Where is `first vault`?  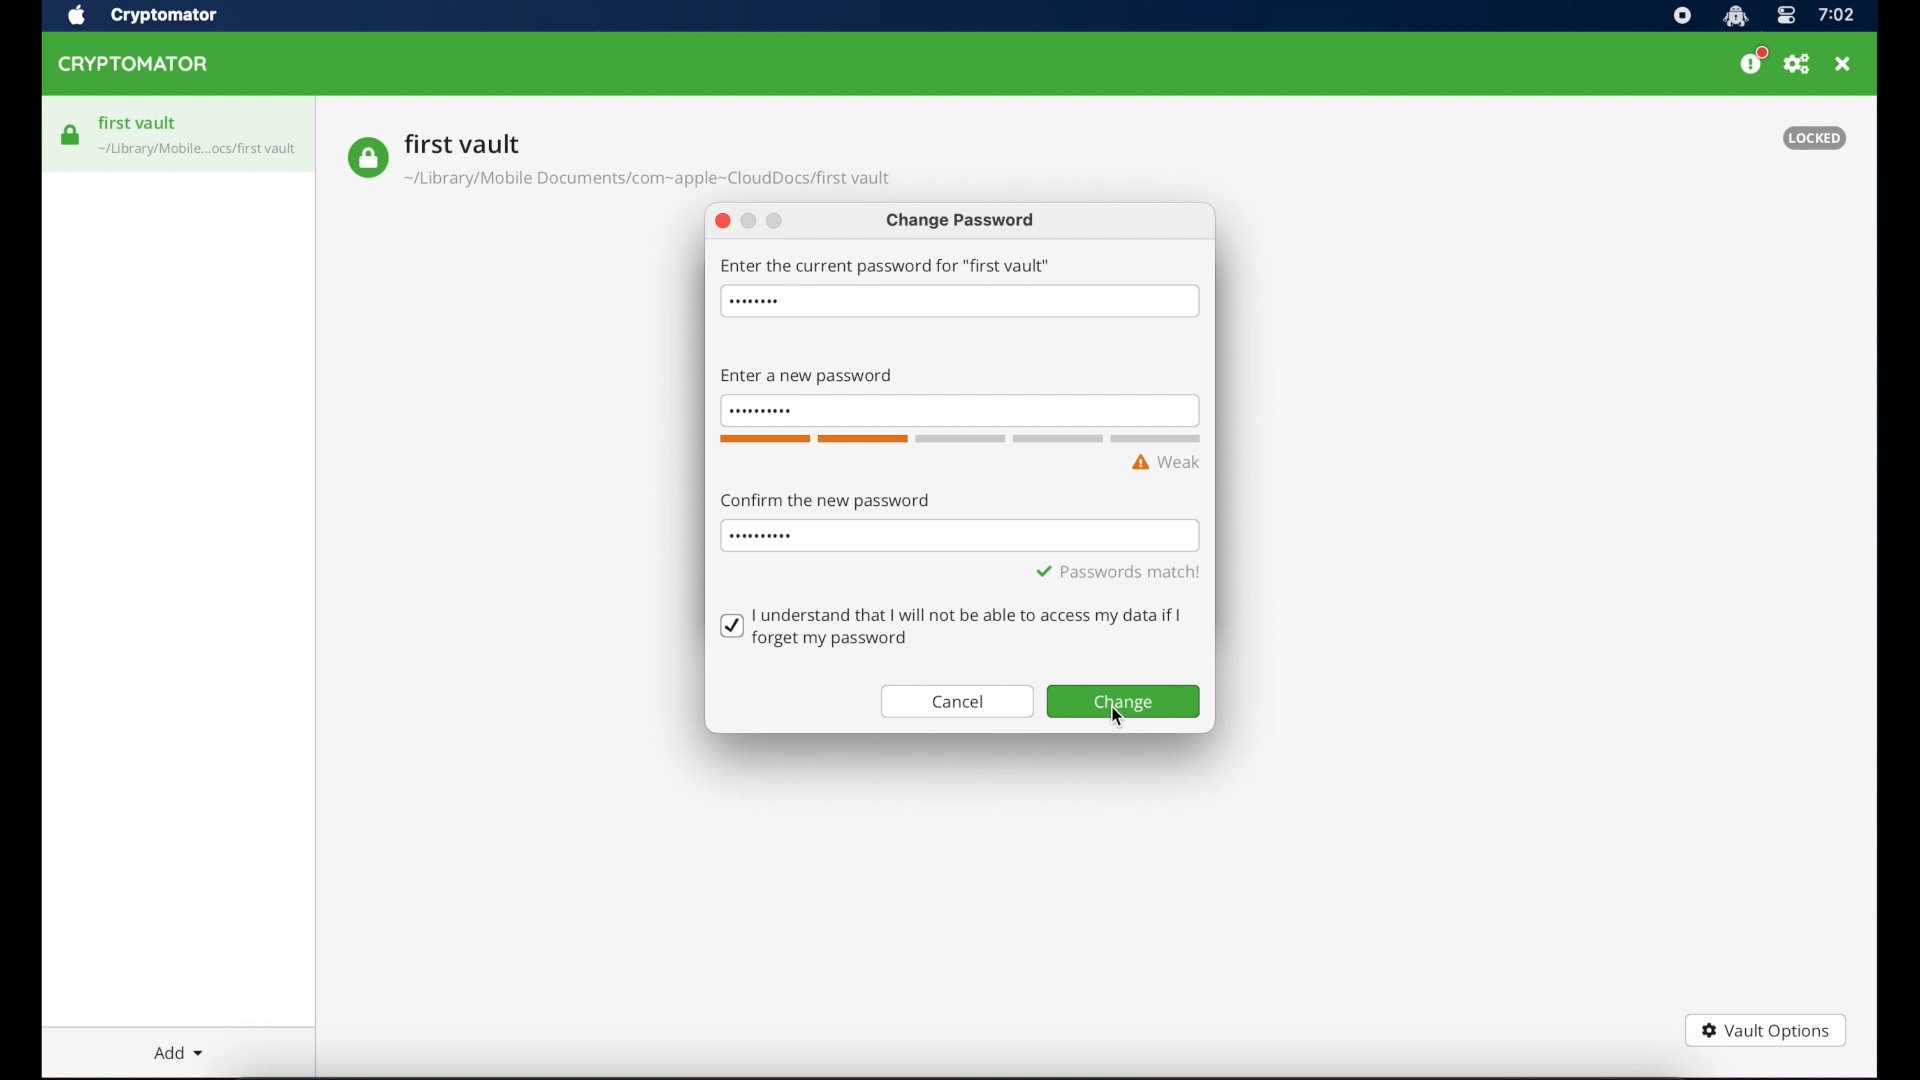 first vault is located at coordinates (139, 123).